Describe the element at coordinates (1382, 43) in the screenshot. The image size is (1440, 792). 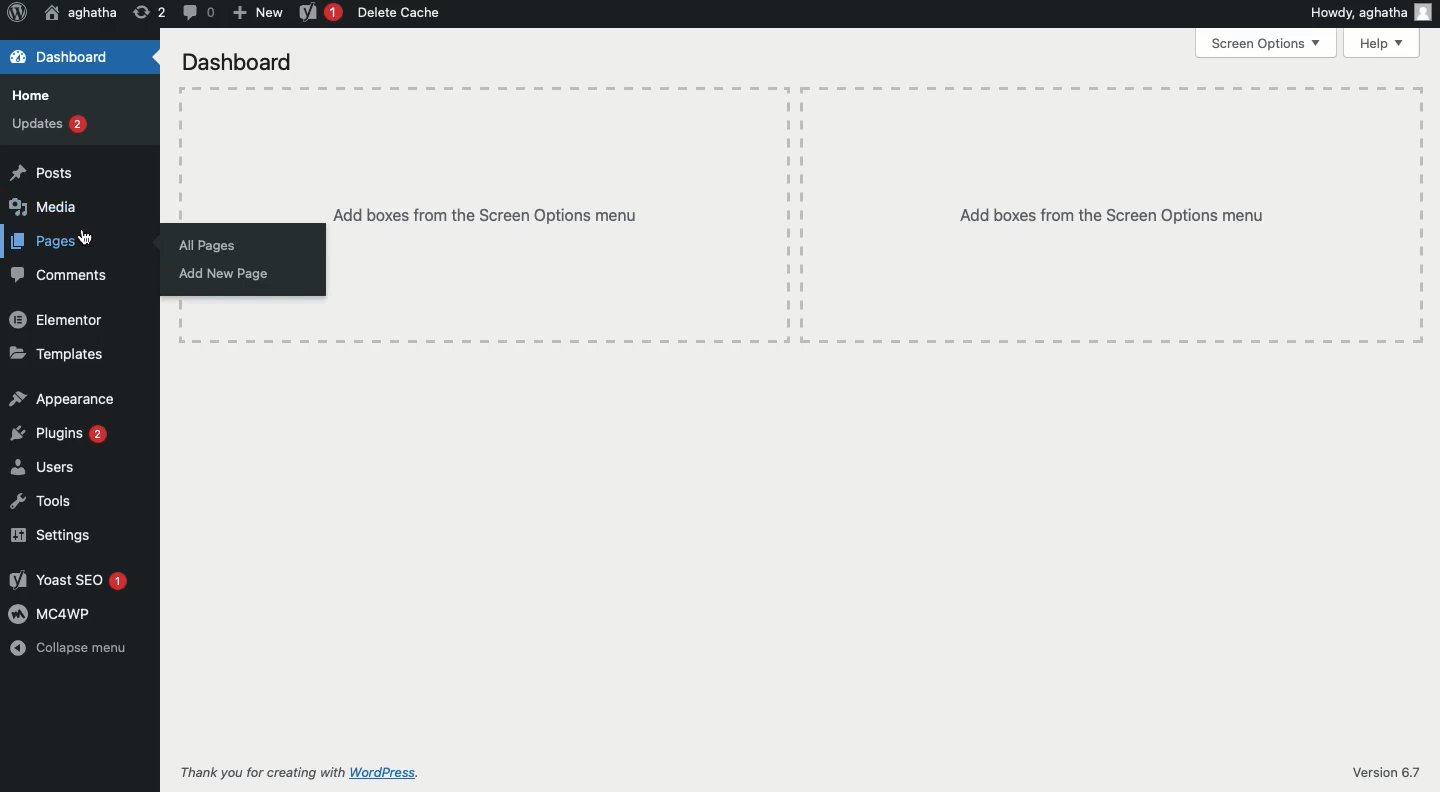
I see `Help` at that location.